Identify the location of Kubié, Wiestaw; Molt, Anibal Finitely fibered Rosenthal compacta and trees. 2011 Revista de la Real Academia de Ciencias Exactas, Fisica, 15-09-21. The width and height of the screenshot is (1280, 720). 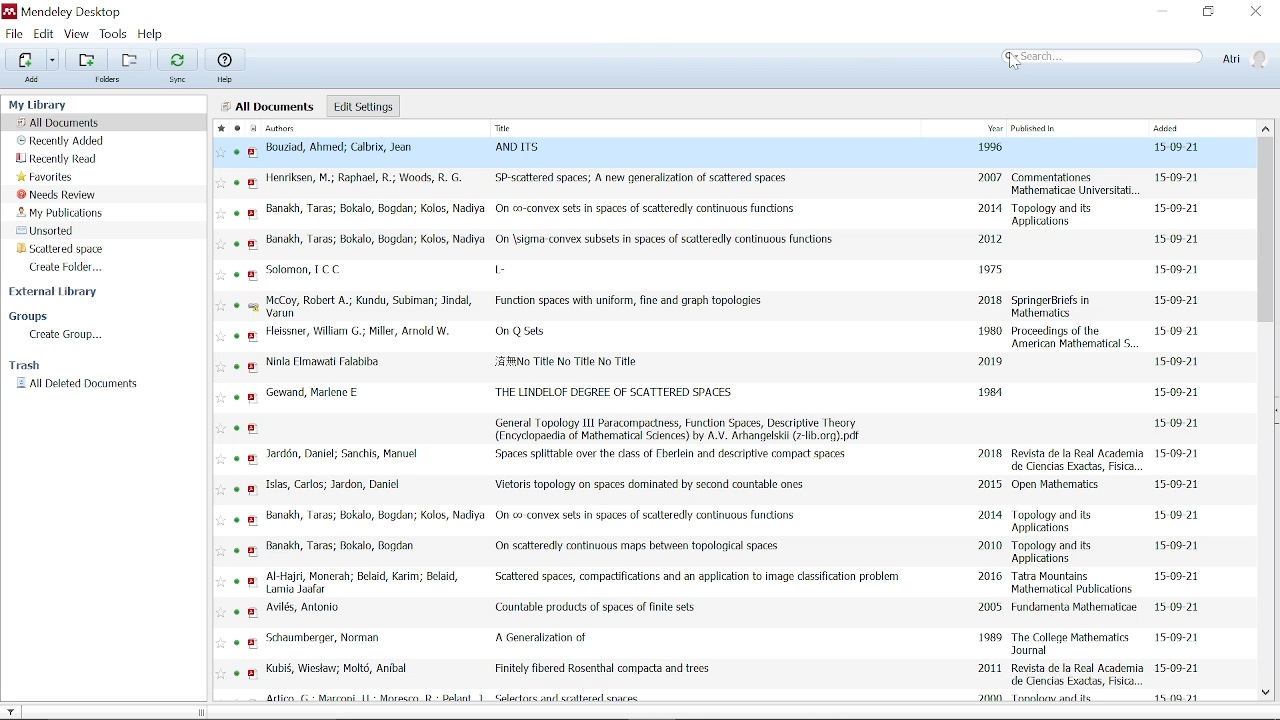
(728, 674).